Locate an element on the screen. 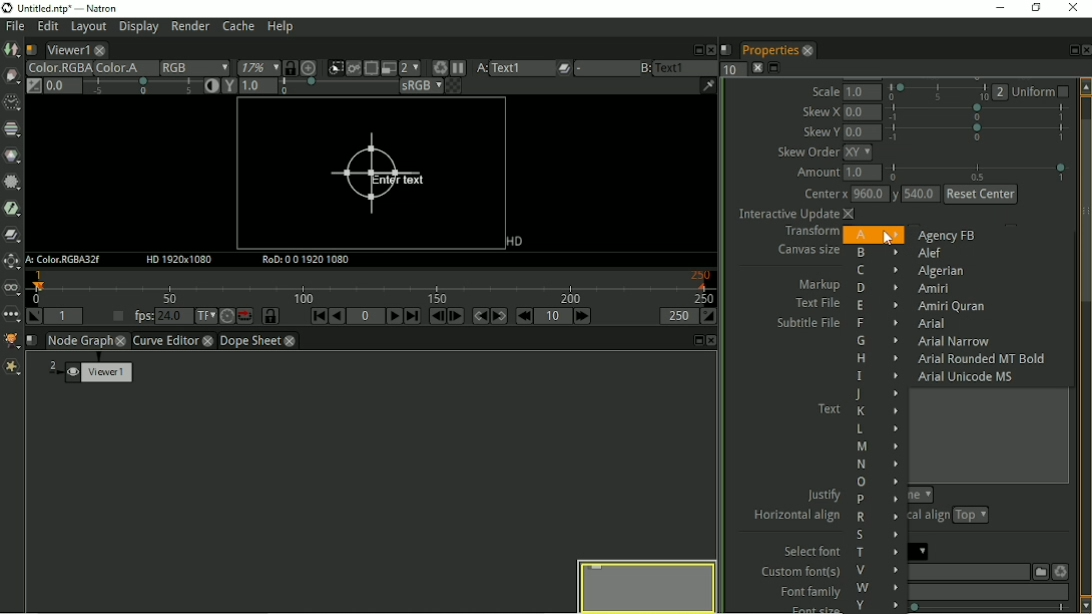 The width and height of the screenshot is (1092, 614). I is located at coordinates (876, 376).